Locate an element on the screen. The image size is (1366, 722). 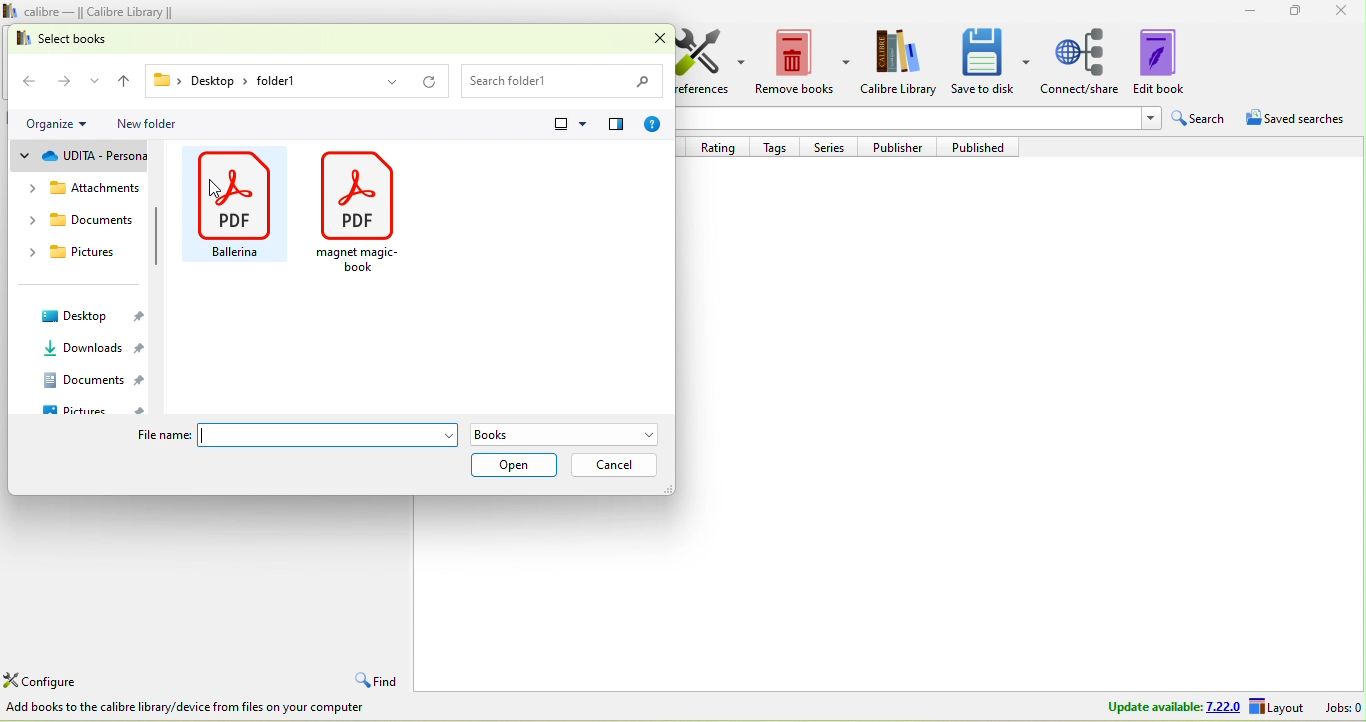
attachments is located at coordinates (85, 186).